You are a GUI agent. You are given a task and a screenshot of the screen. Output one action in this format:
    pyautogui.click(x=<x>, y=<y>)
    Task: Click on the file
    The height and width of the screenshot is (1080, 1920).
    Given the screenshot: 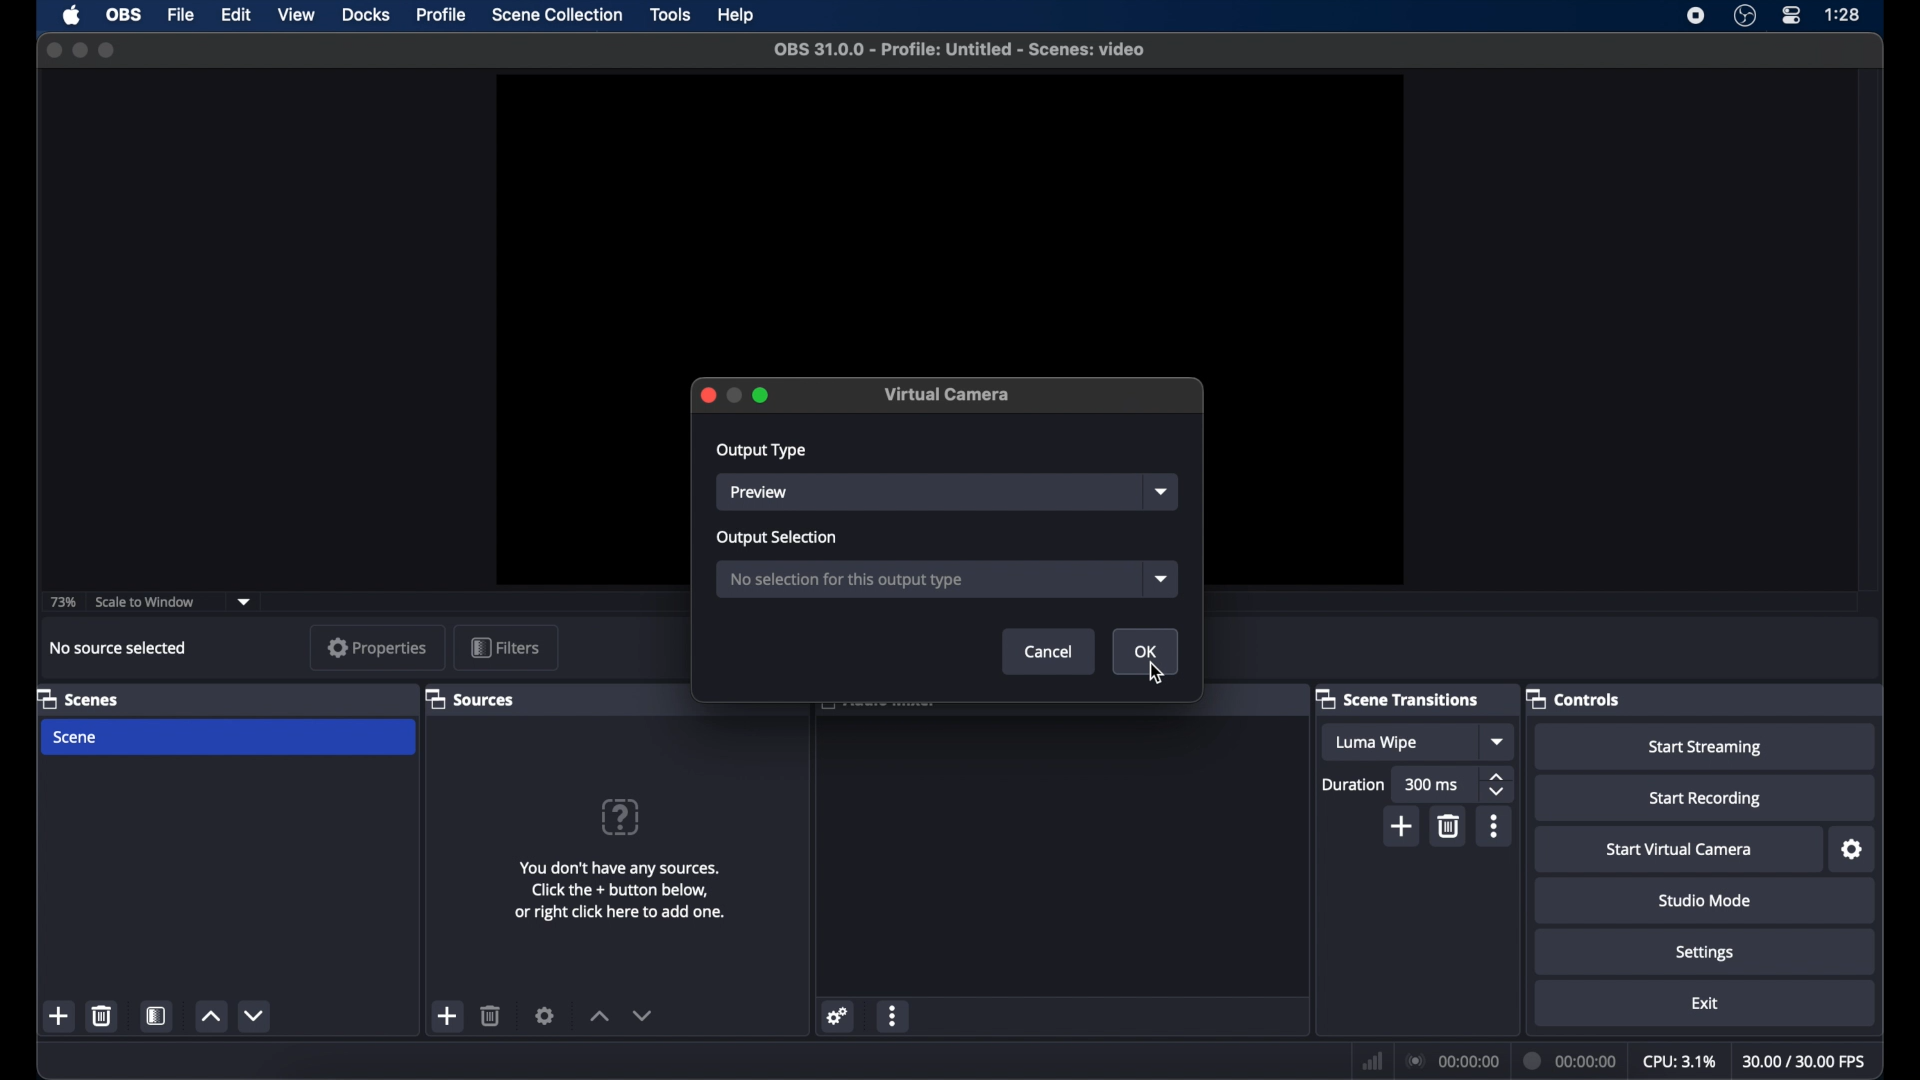 What is the action you would take?
    pyautogui.click(x=180, y=16)
    